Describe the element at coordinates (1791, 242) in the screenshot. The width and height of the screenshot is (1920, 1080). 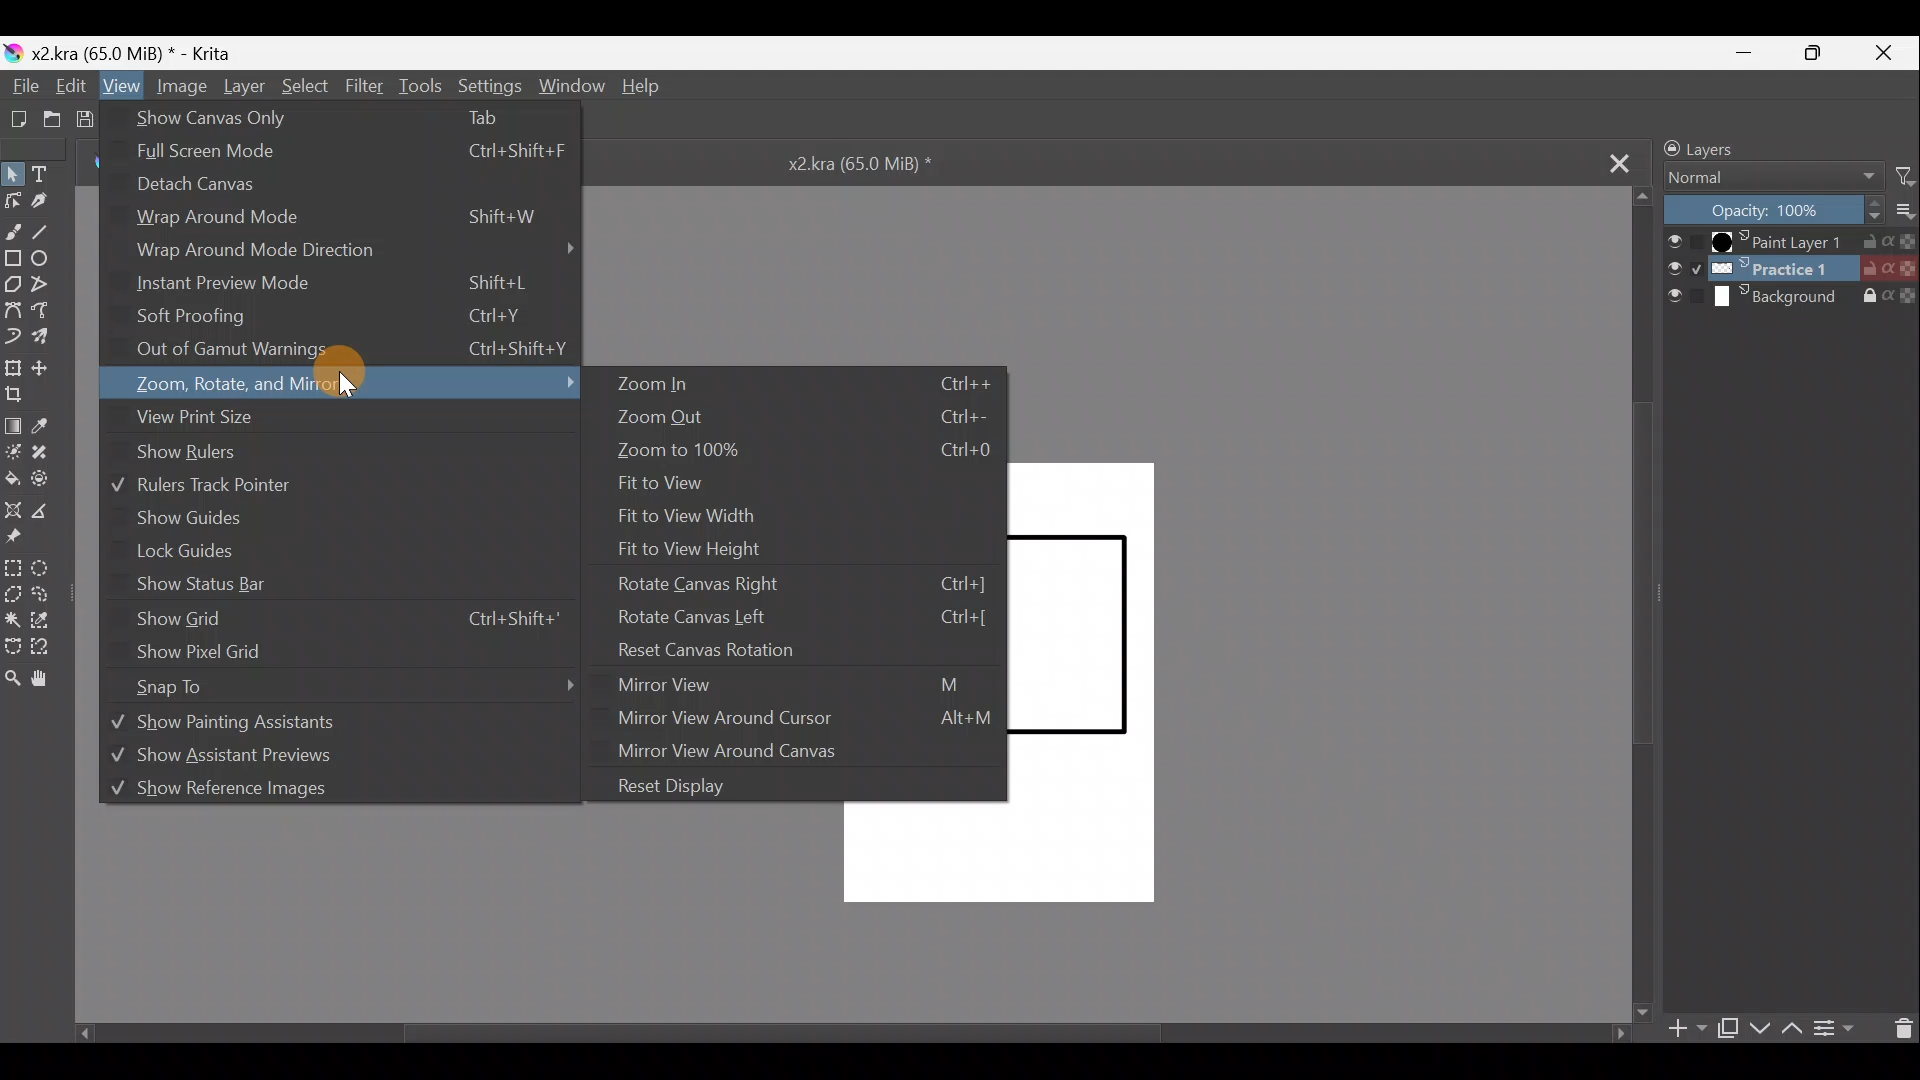
I see `Layer 1` at that location.